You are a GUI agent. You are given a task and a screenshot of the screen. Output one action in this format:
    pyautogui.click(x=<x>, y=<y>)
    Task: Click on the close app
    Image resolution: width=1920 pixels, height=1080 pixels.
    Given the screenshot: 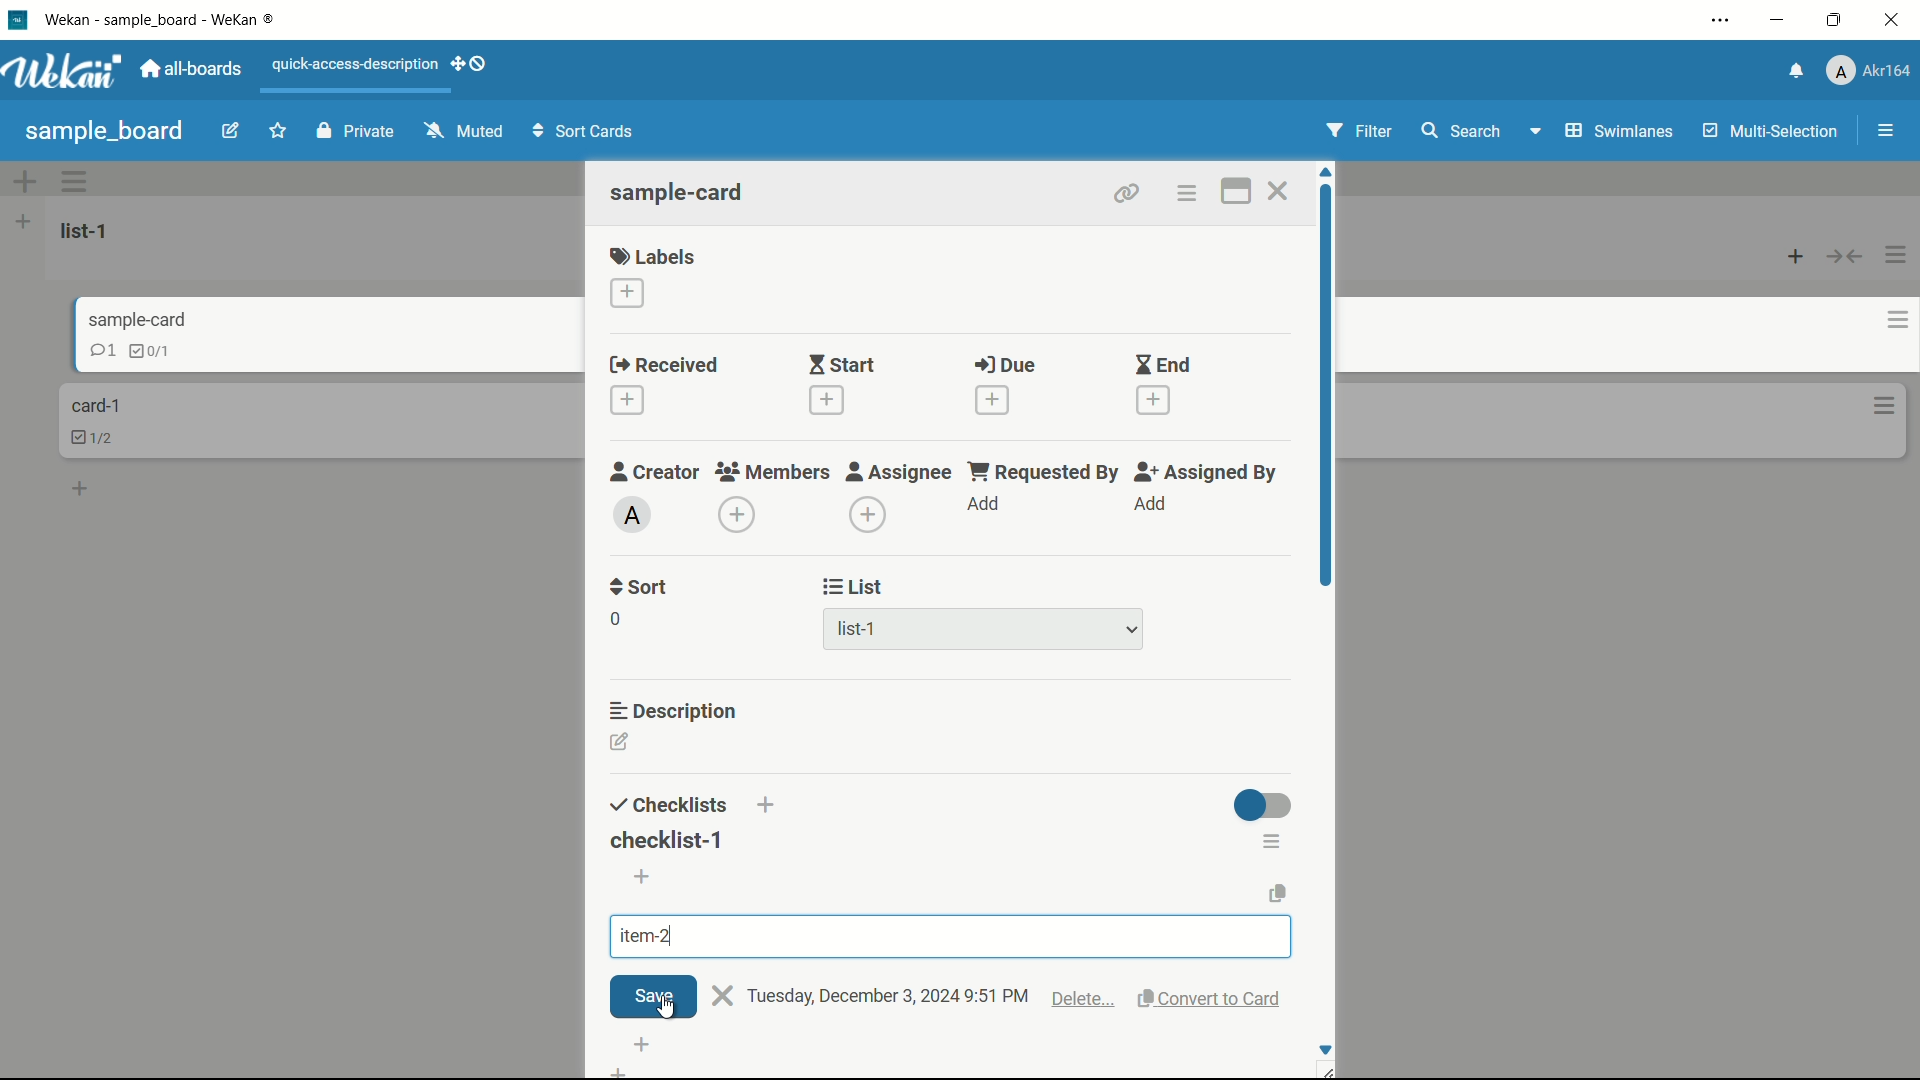 What is the action you would take?
    pyautogui.click(x=1891, y=20)
    